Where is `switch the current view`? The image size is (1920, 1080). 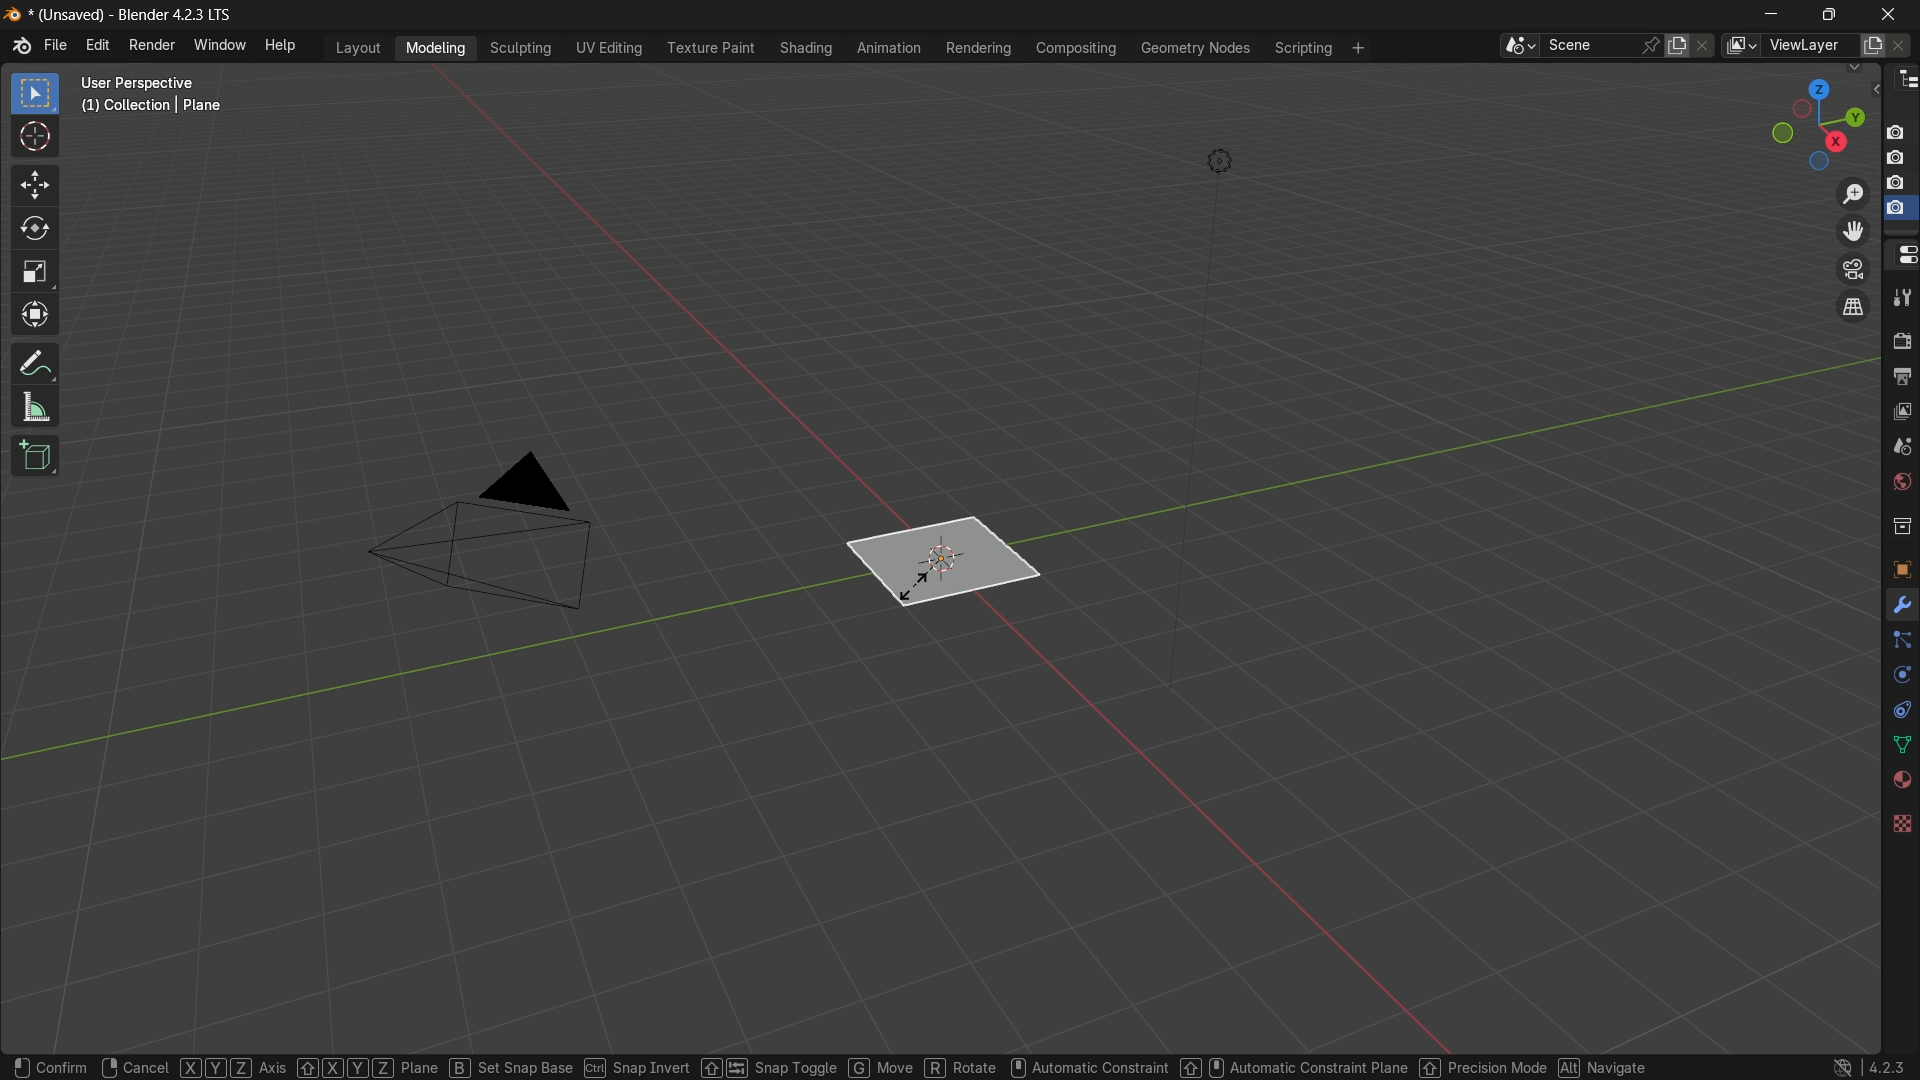 switch the current view is located at coordinates (1856, 306).